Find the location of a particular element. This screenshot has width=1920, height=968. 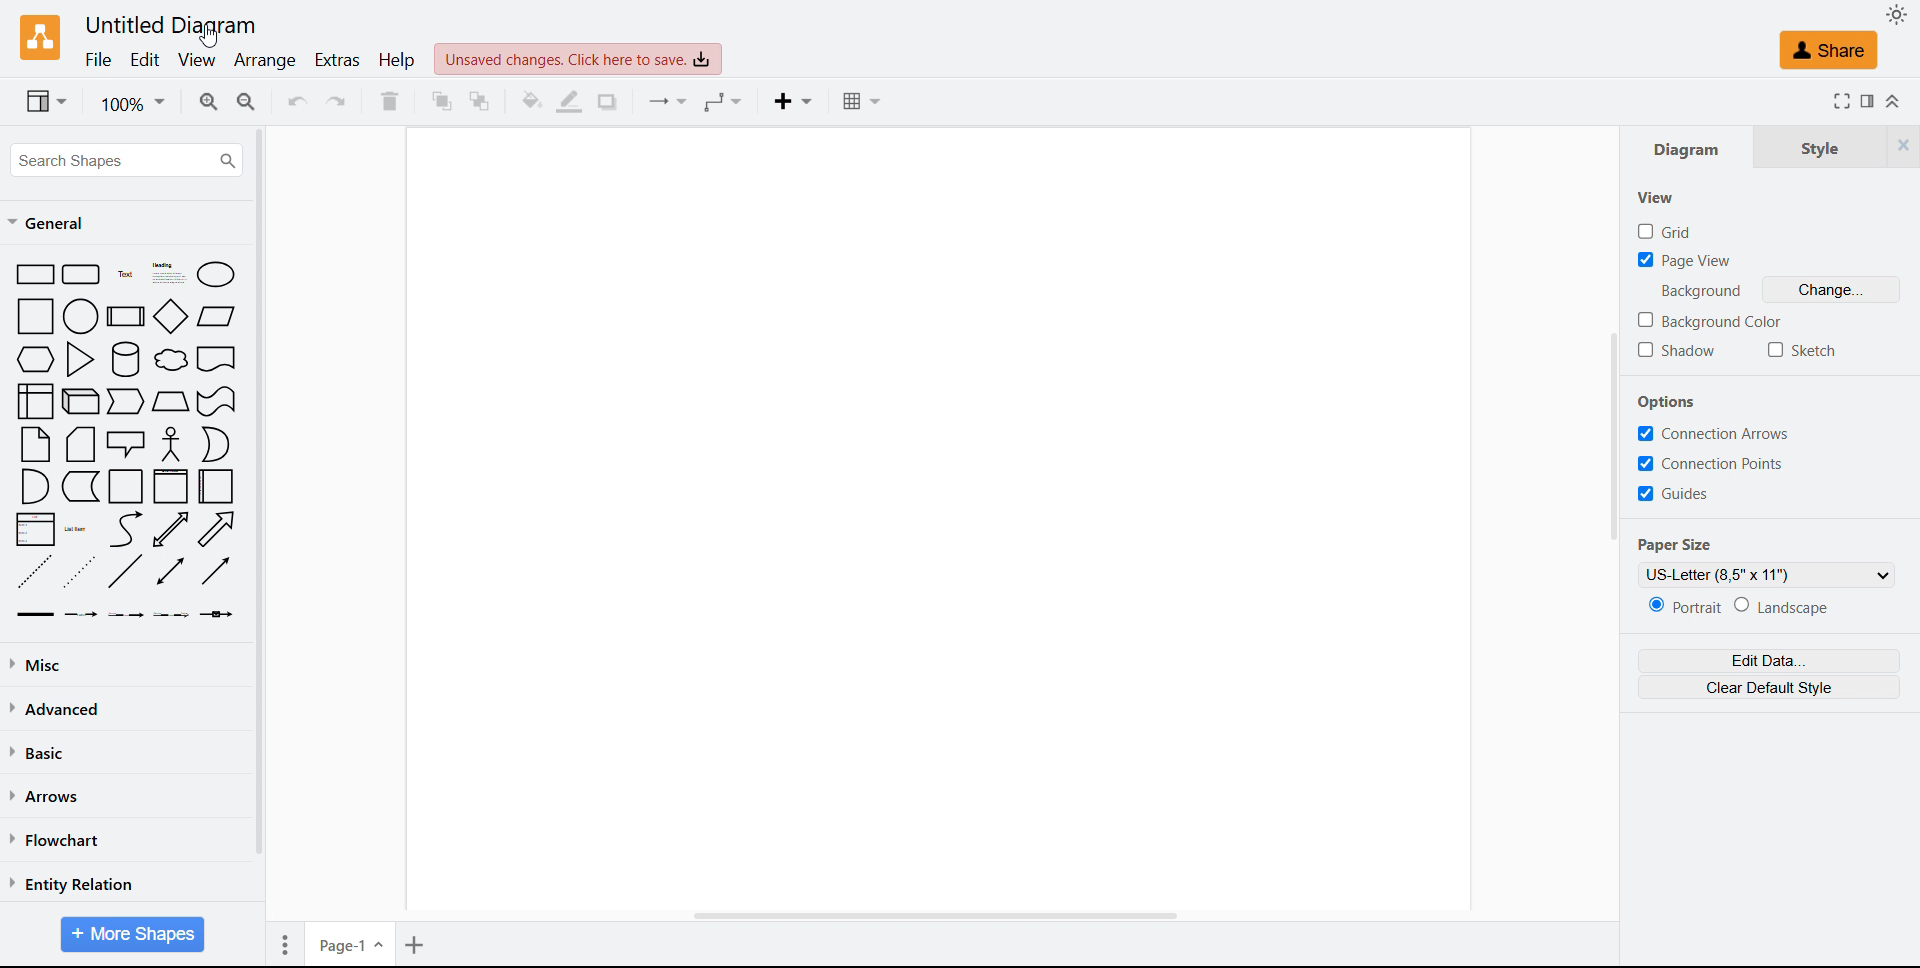

Landscape  is located at coordinates (1785, 606).